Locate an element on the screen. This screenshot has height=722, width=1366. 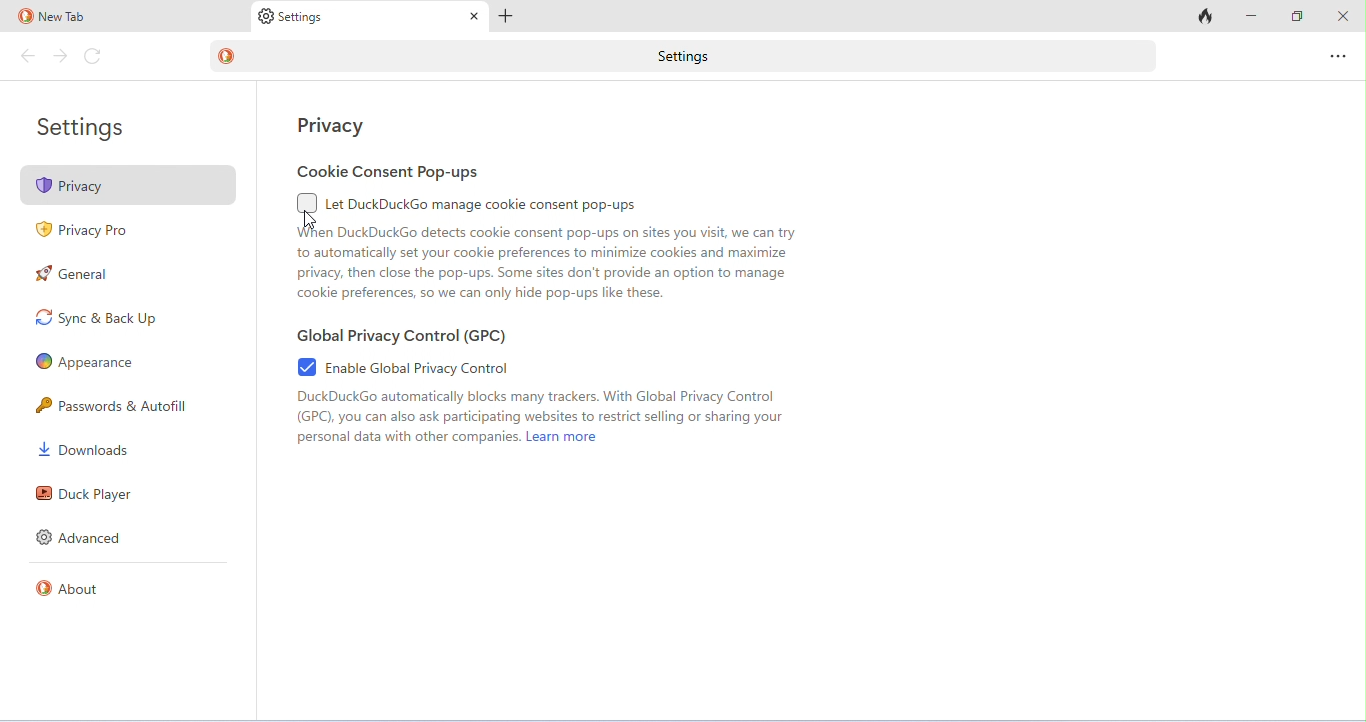
privacy pro is located at coordinates (85, 233).